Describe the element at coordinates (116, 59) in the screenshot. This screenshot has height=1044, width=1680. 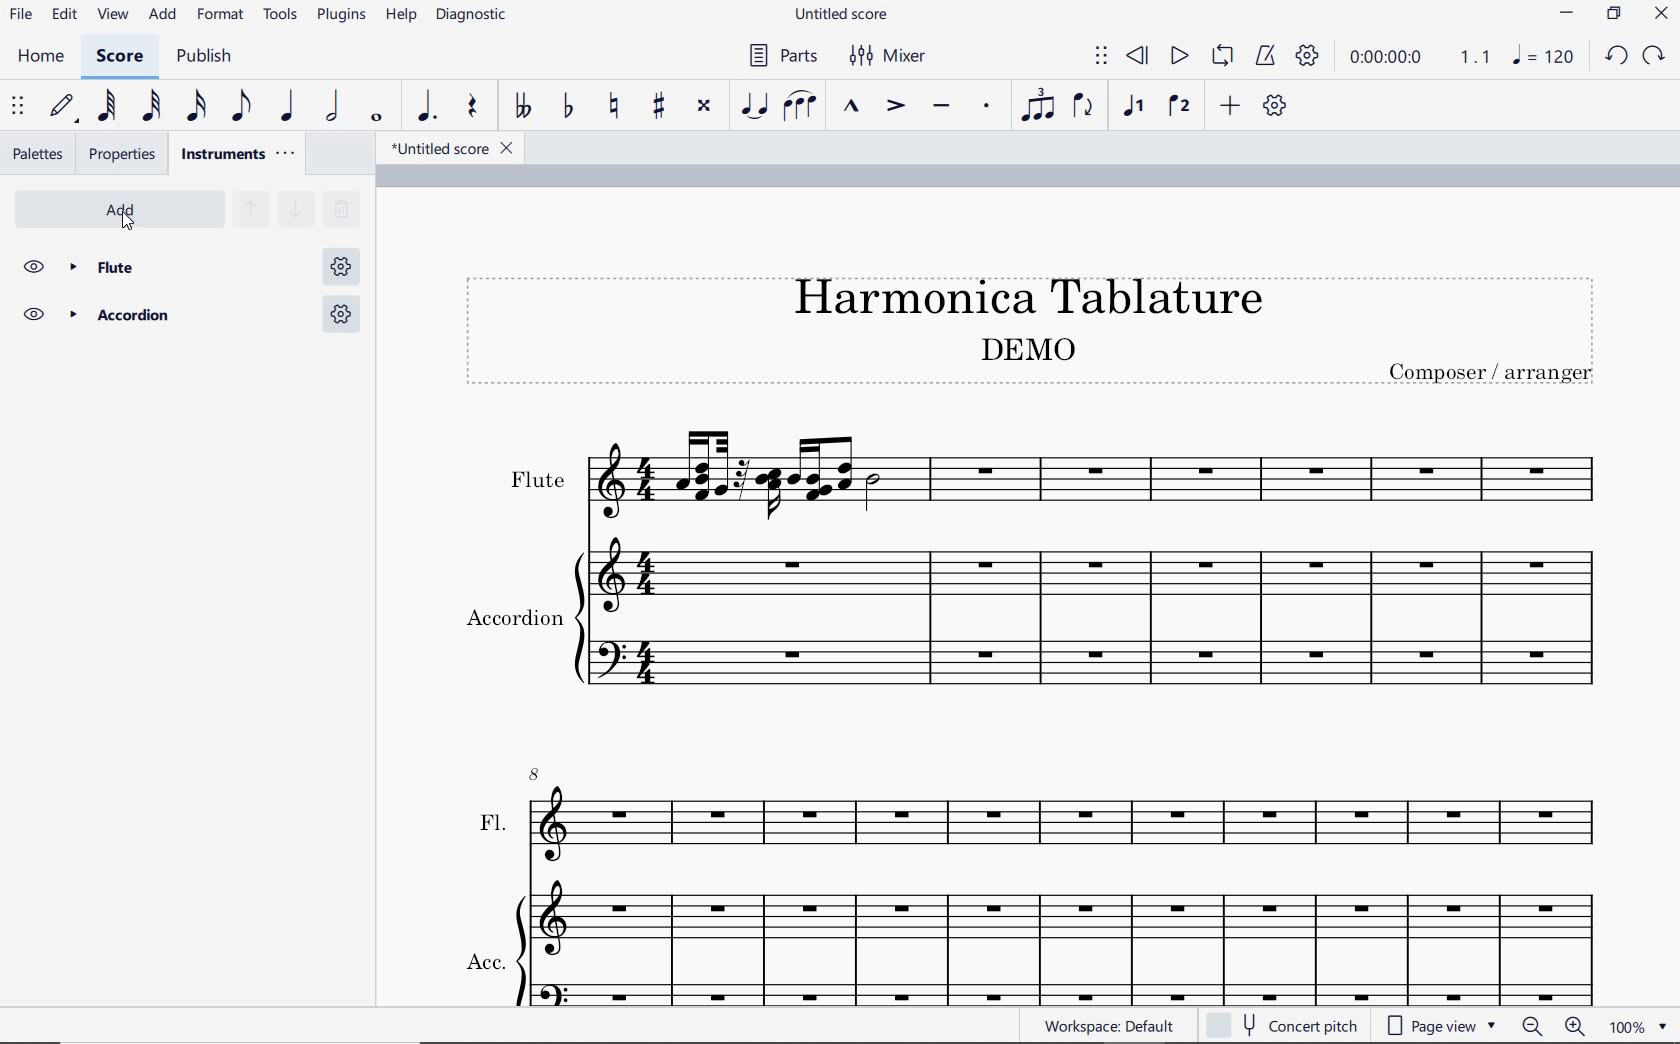
I see `SCORE` at that location.